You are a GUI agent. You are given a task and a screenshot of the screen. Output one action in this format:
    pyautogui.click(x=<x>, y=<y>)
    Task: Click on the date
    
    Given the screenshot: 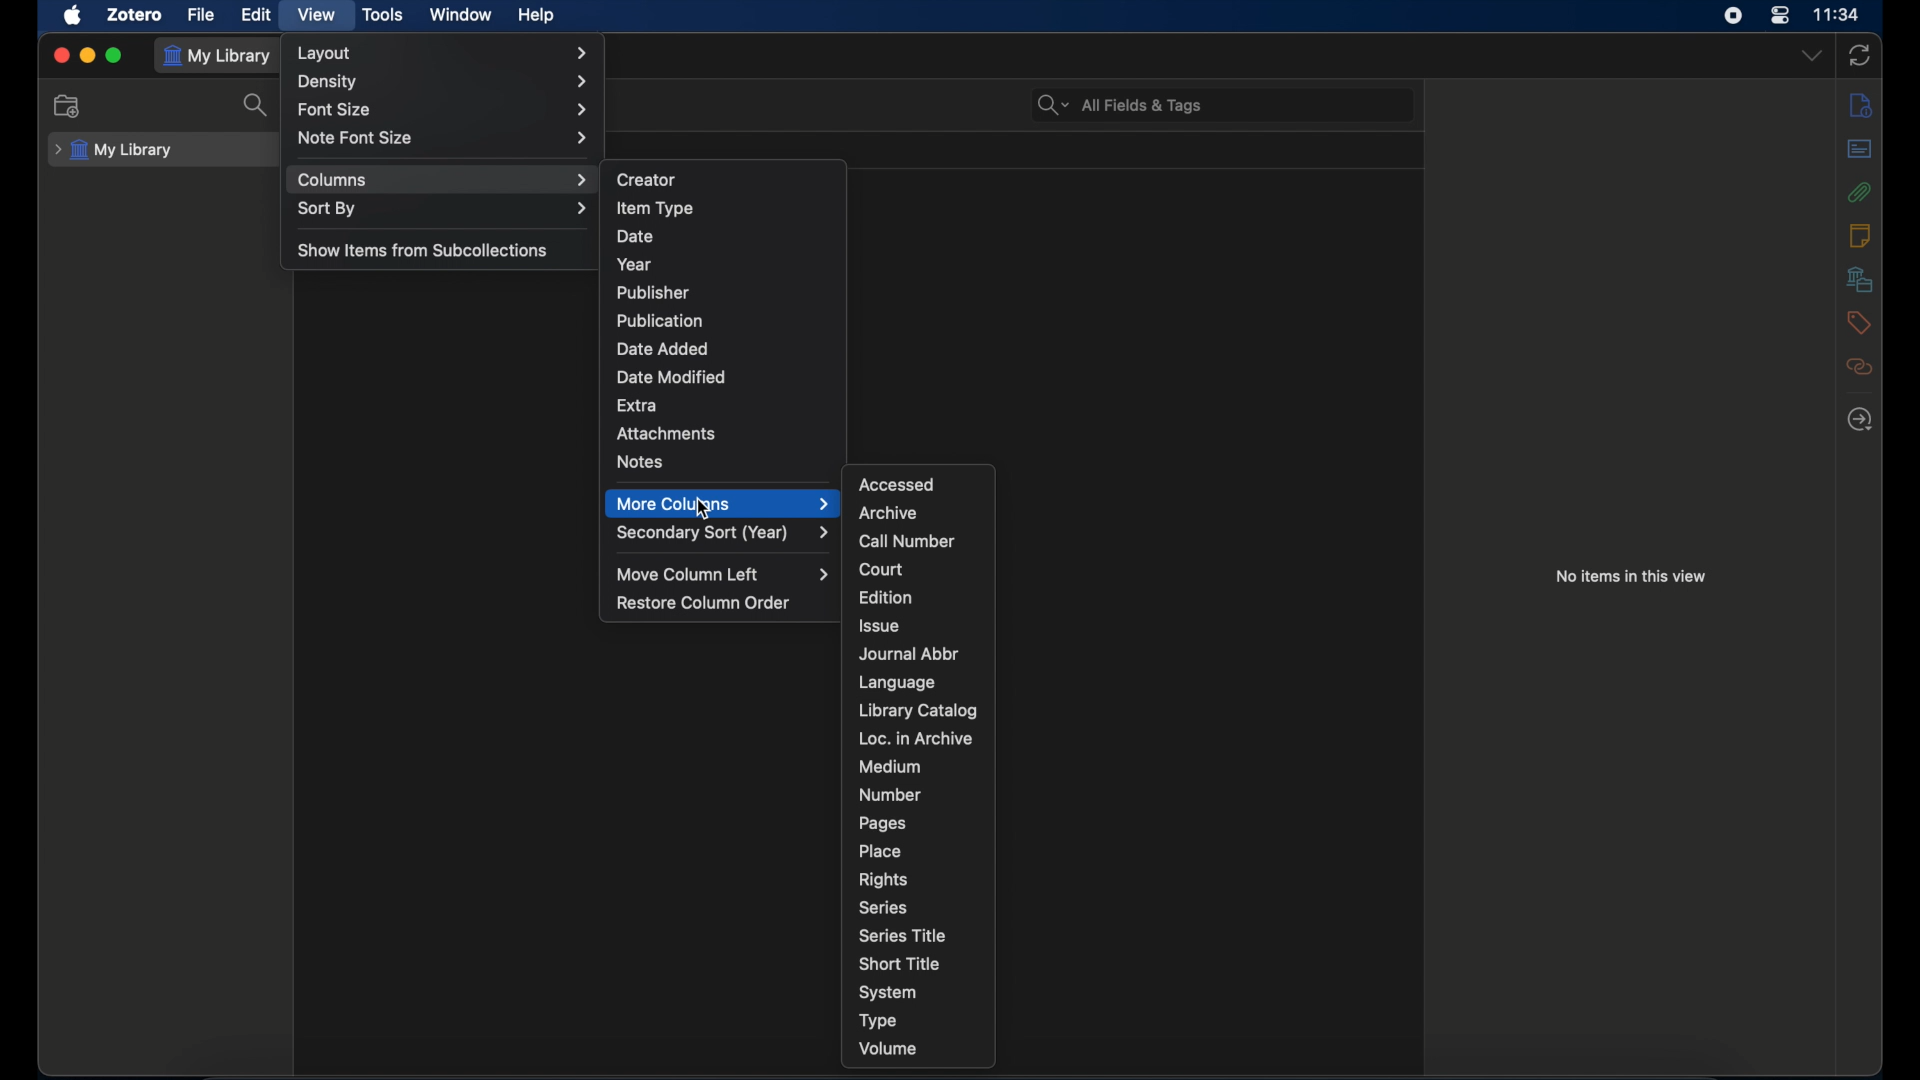 What is the action you would take?
    pyautogui.click(x=636, y=236)
    